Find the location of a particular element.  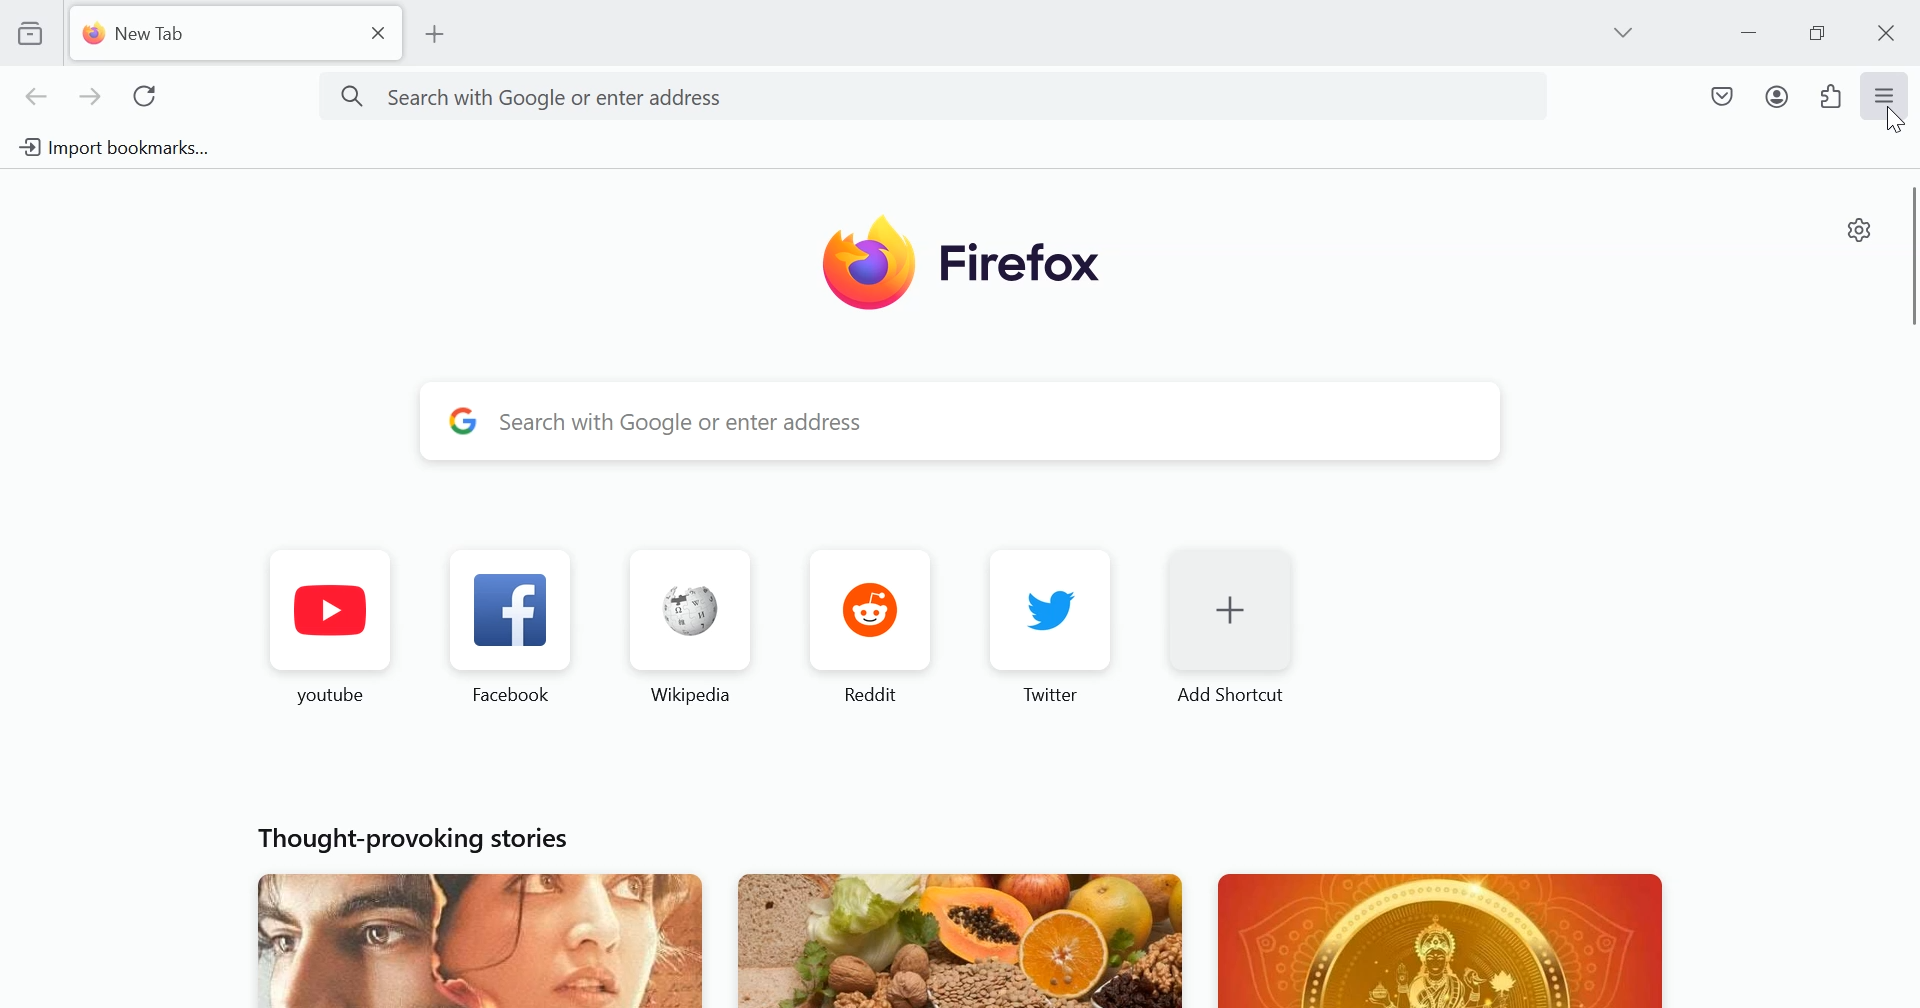

Cursor is located at coordinates (1895, 120).